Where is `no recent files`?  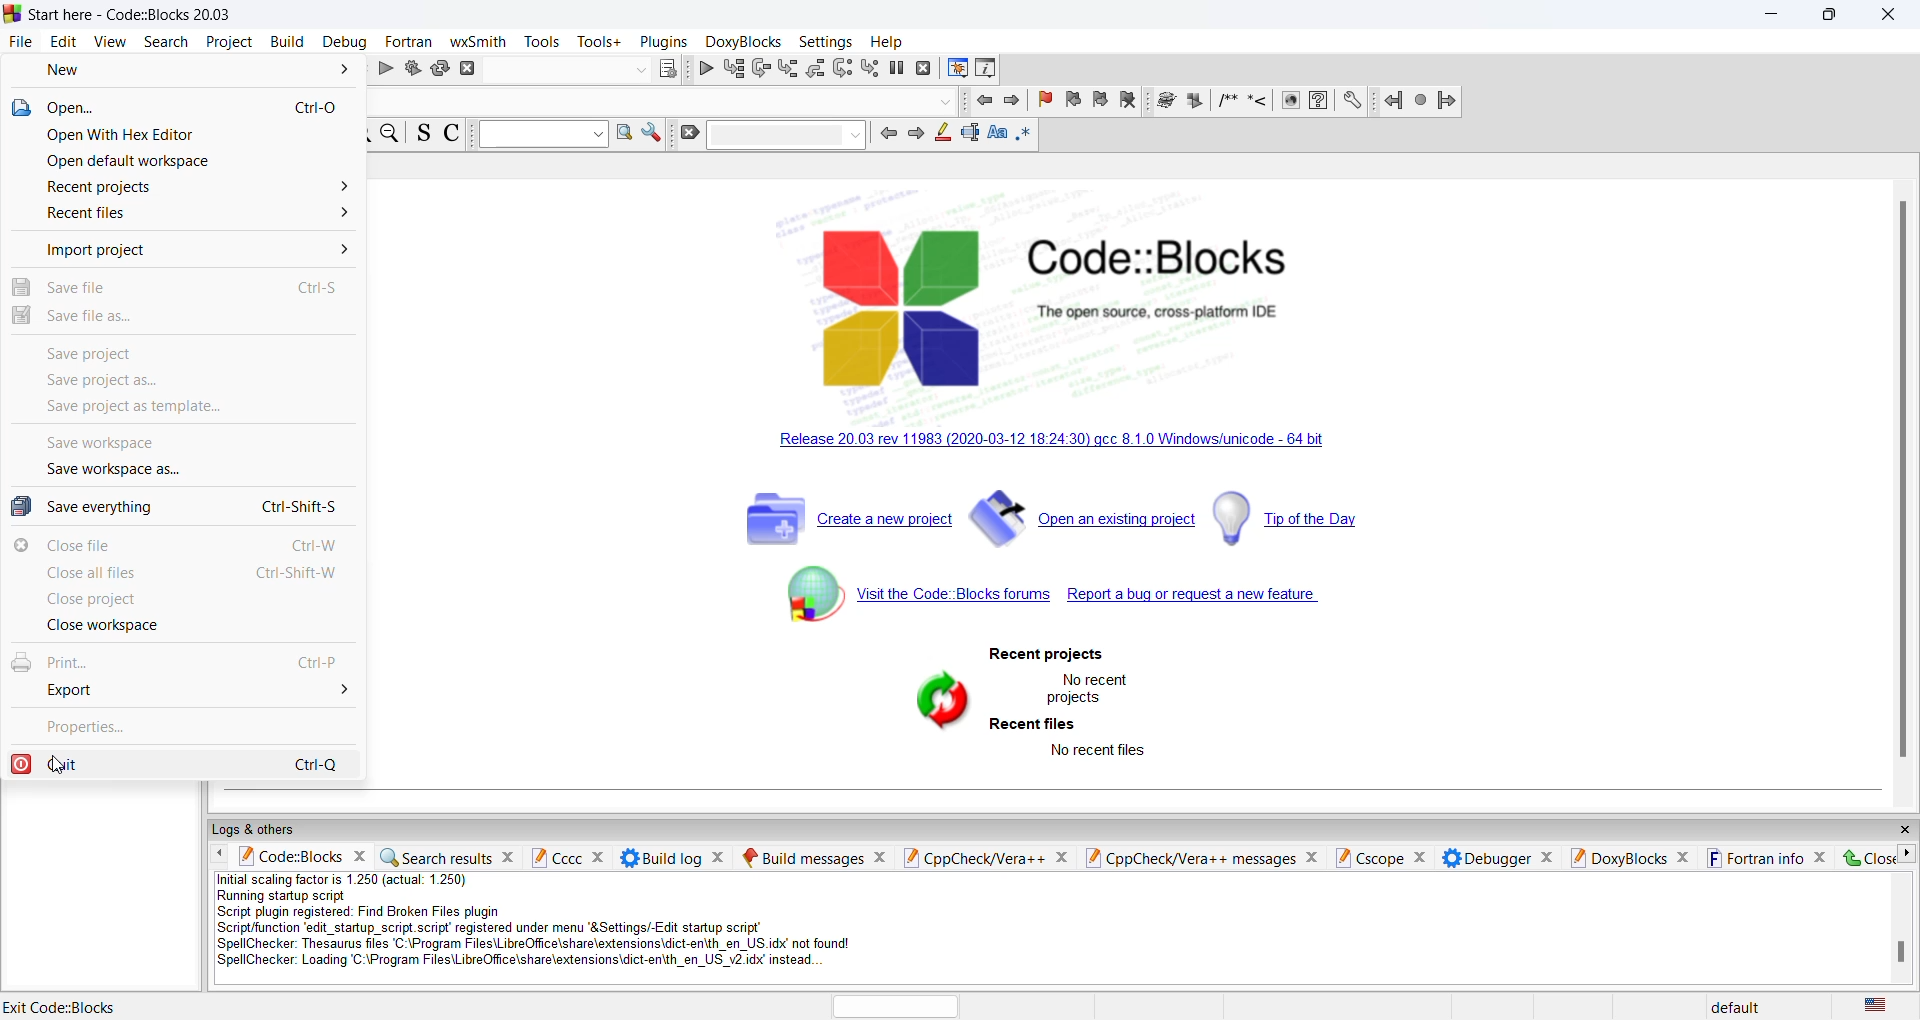 no recent files is located at coordinates (1099, 751).